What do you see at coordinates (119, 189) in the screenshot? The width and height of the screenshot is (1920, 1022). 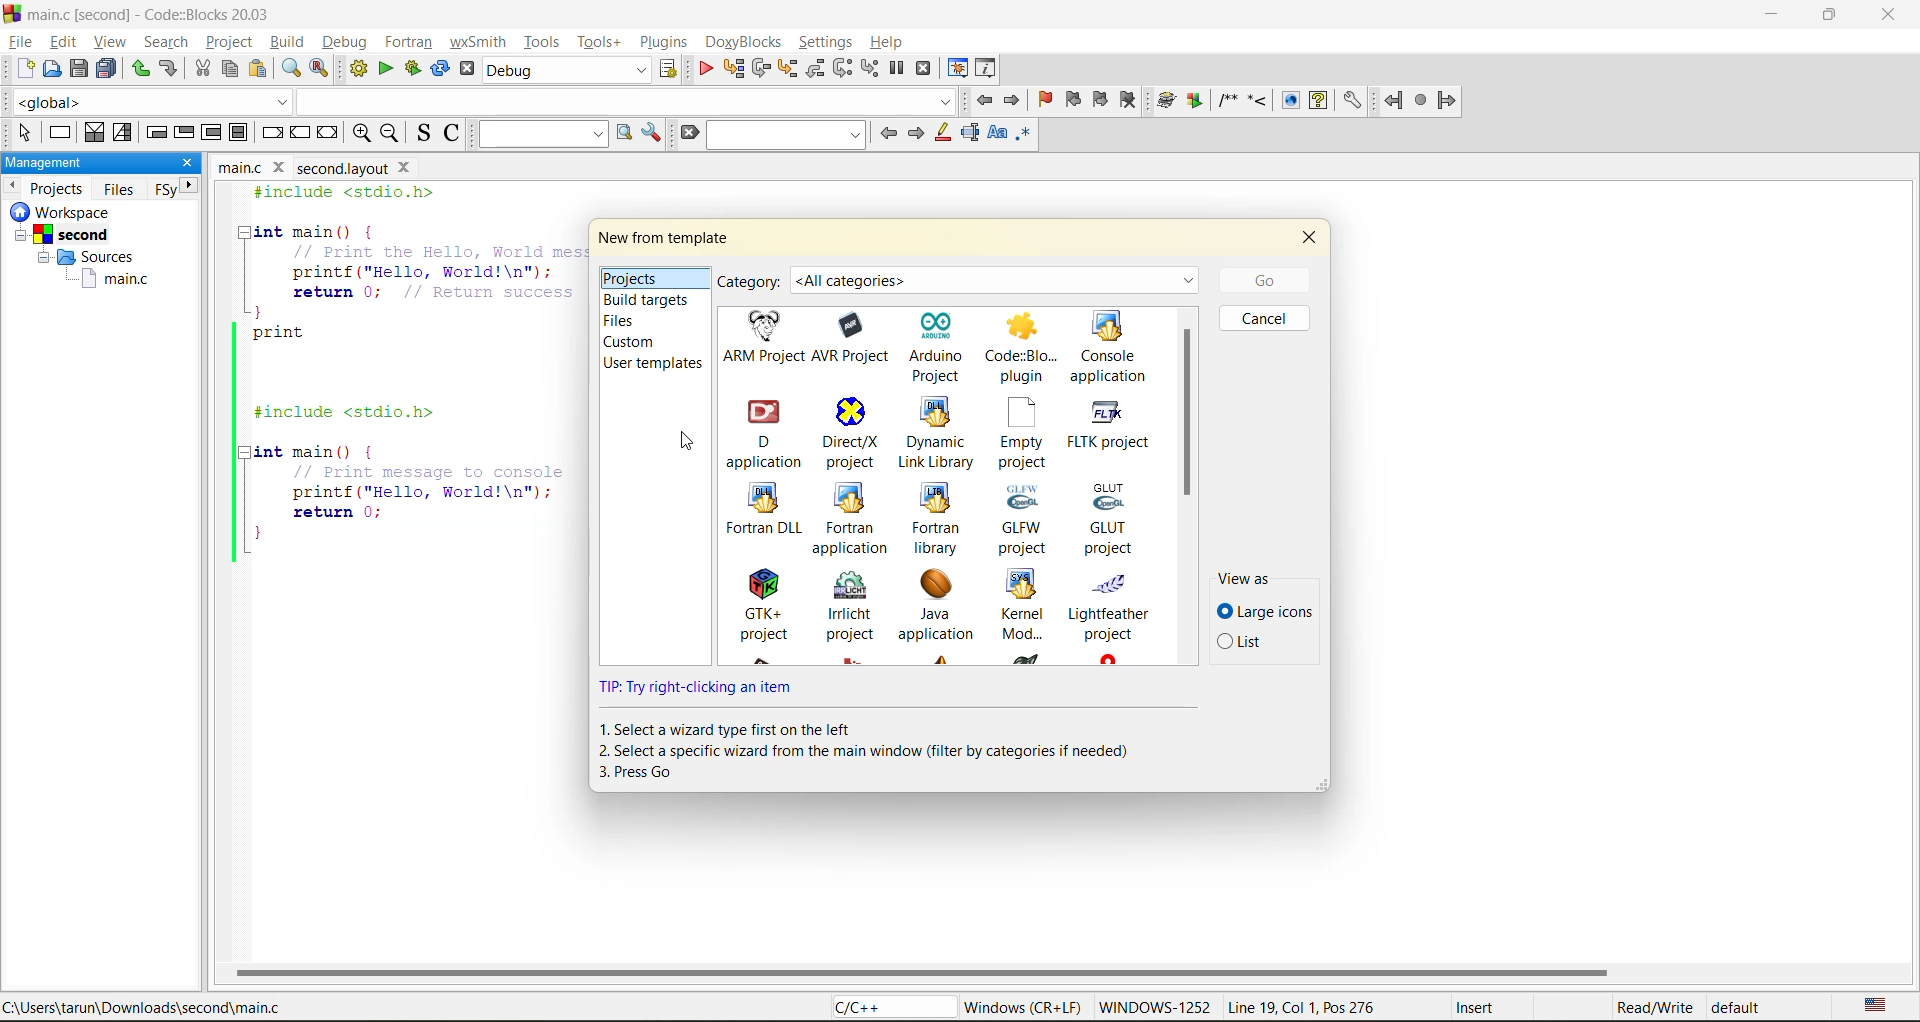 I see `files` at bounding box center [119, 189].